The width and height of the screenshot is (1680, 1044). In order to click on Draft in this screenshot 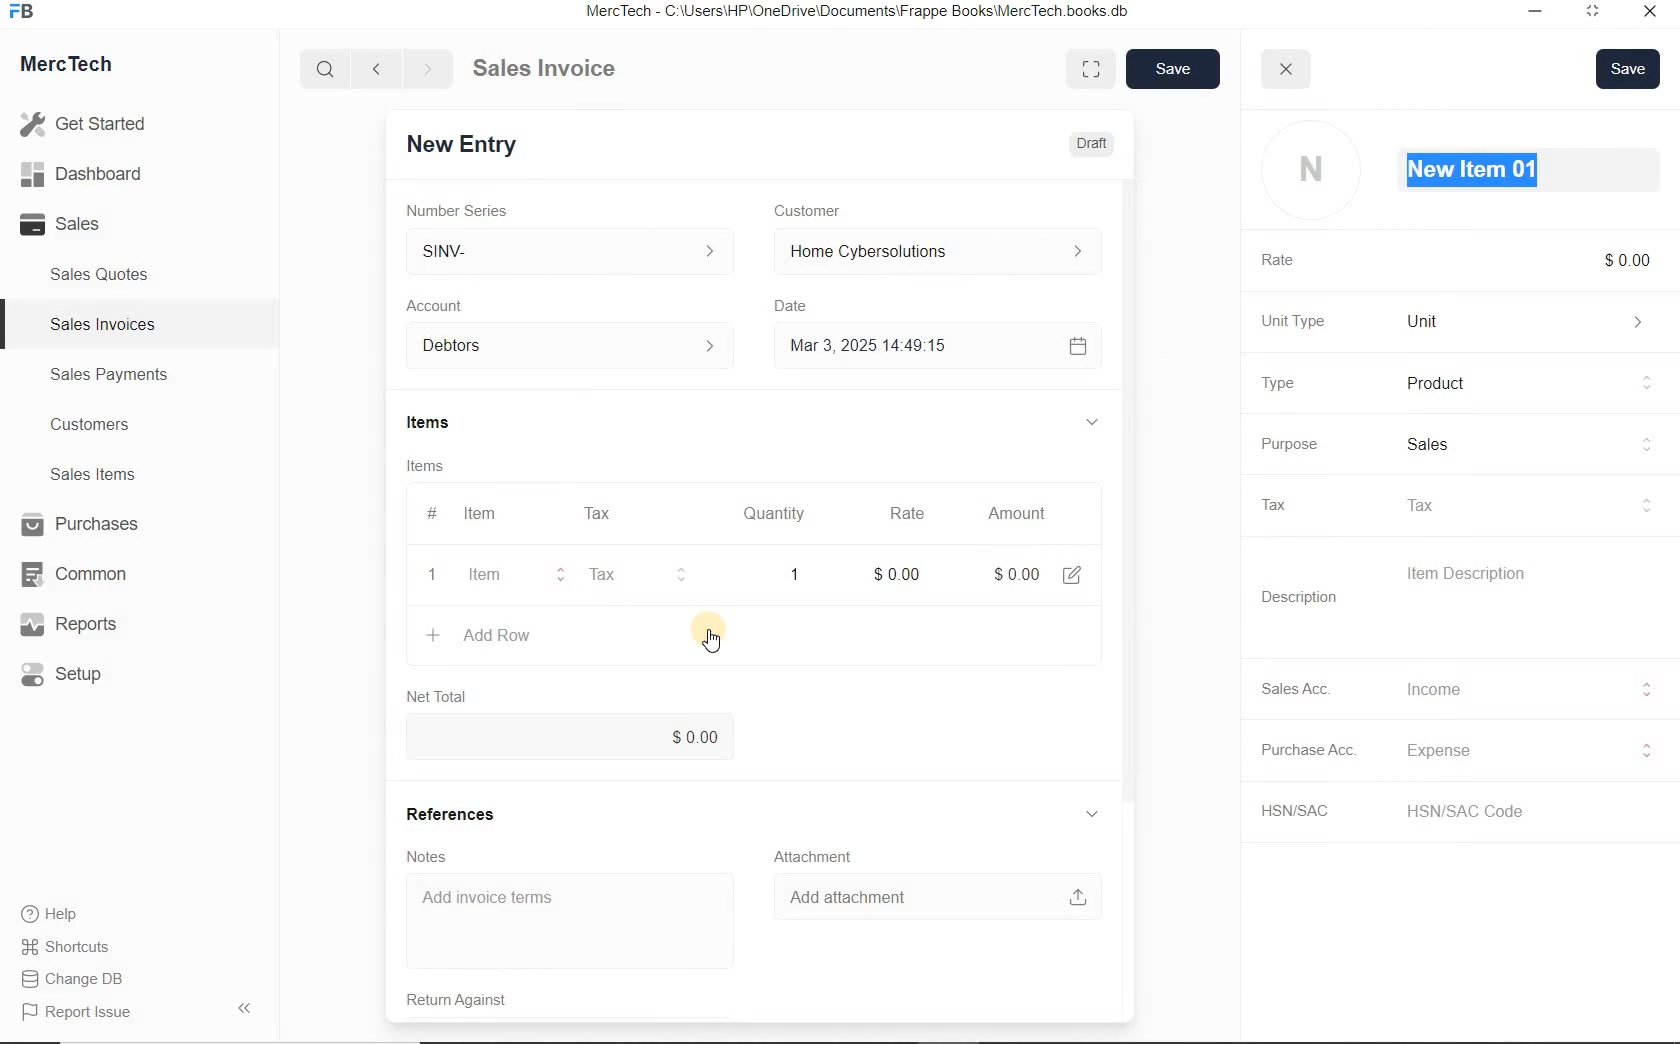, I will do `click(1093, 142)`.